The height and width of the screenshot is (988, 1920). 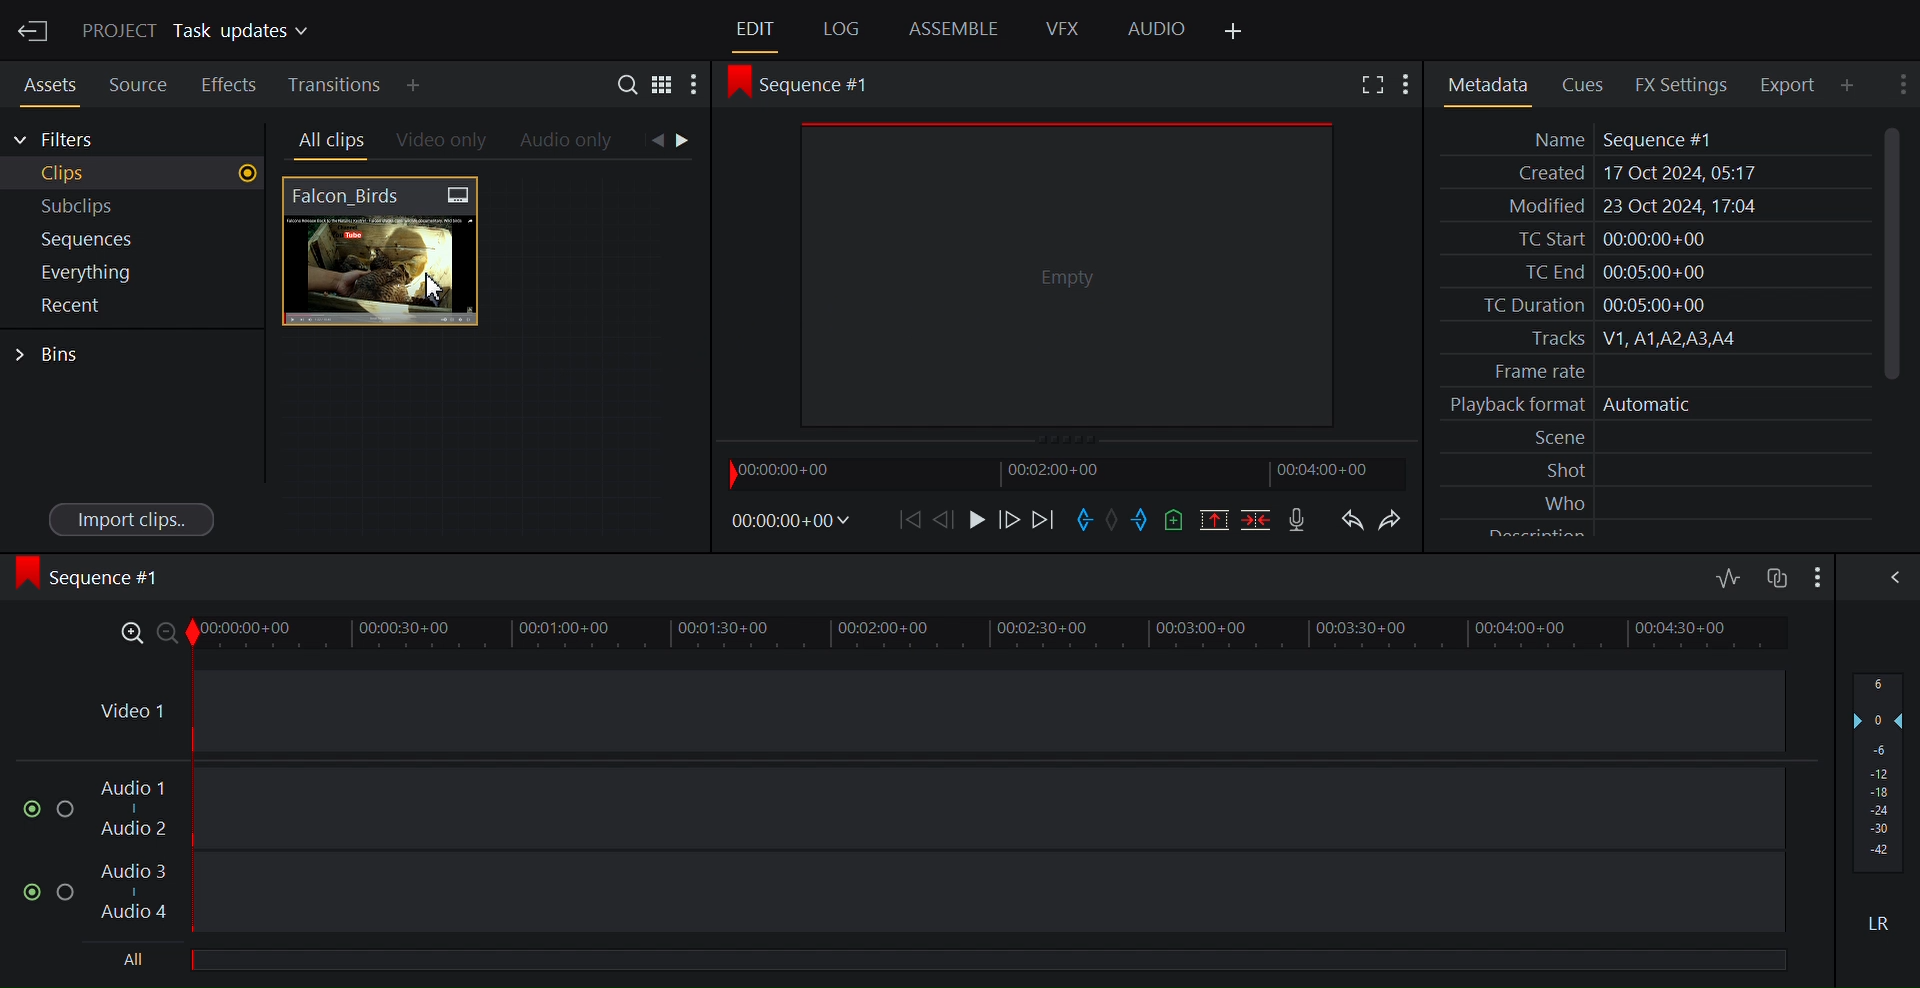 I want to click on Cues, so click(x=1589, y=83).